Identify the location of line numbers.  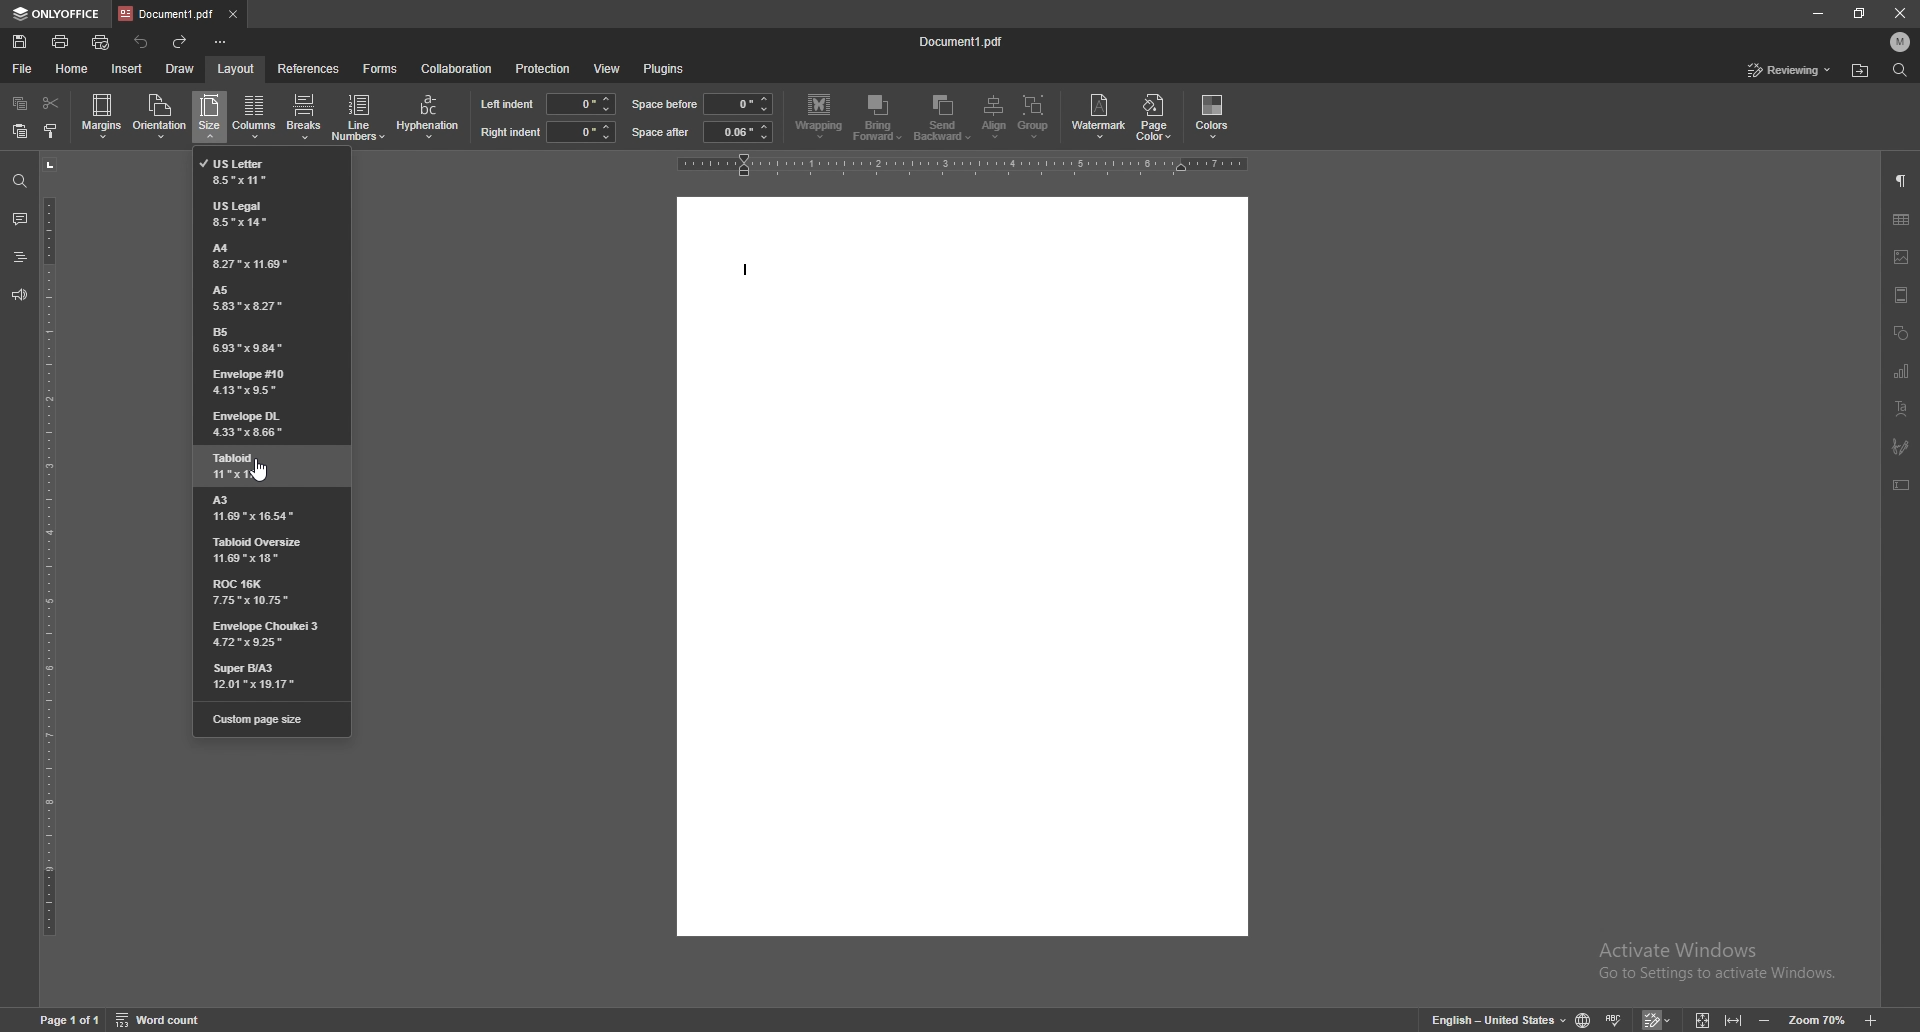
(361, 116).